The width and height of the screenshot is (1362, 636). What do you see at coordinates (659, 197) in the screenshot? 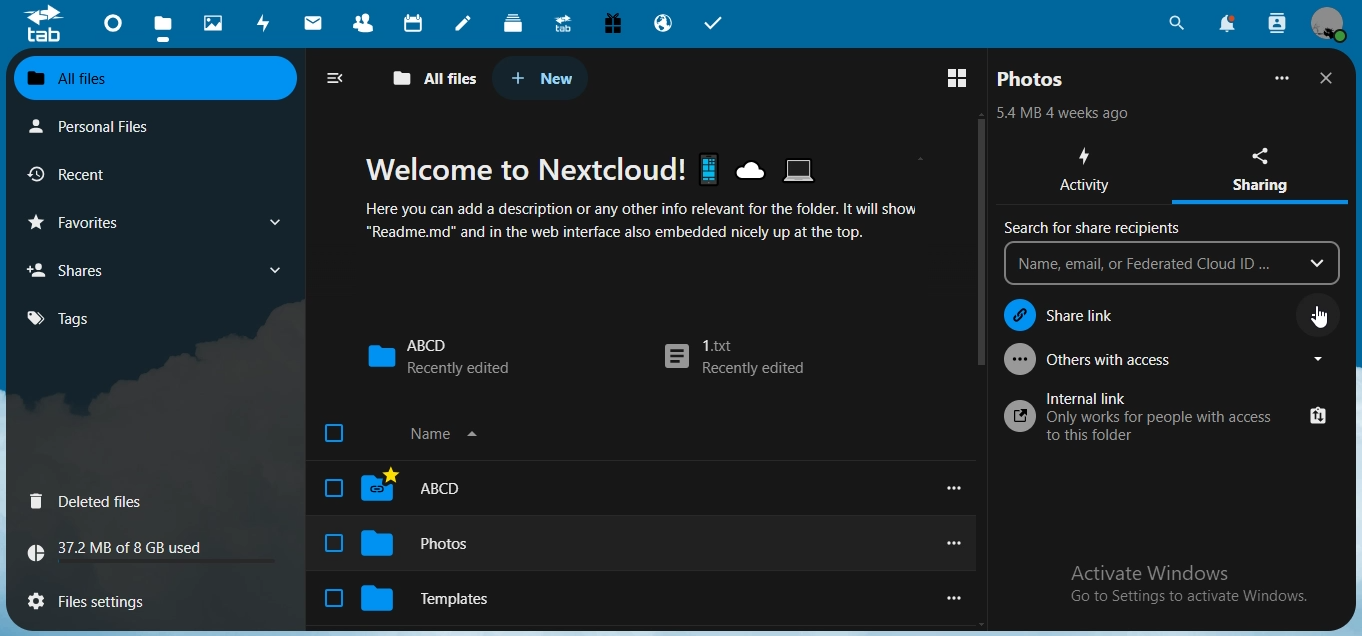
I see `text` at bounding box center [659, 197].